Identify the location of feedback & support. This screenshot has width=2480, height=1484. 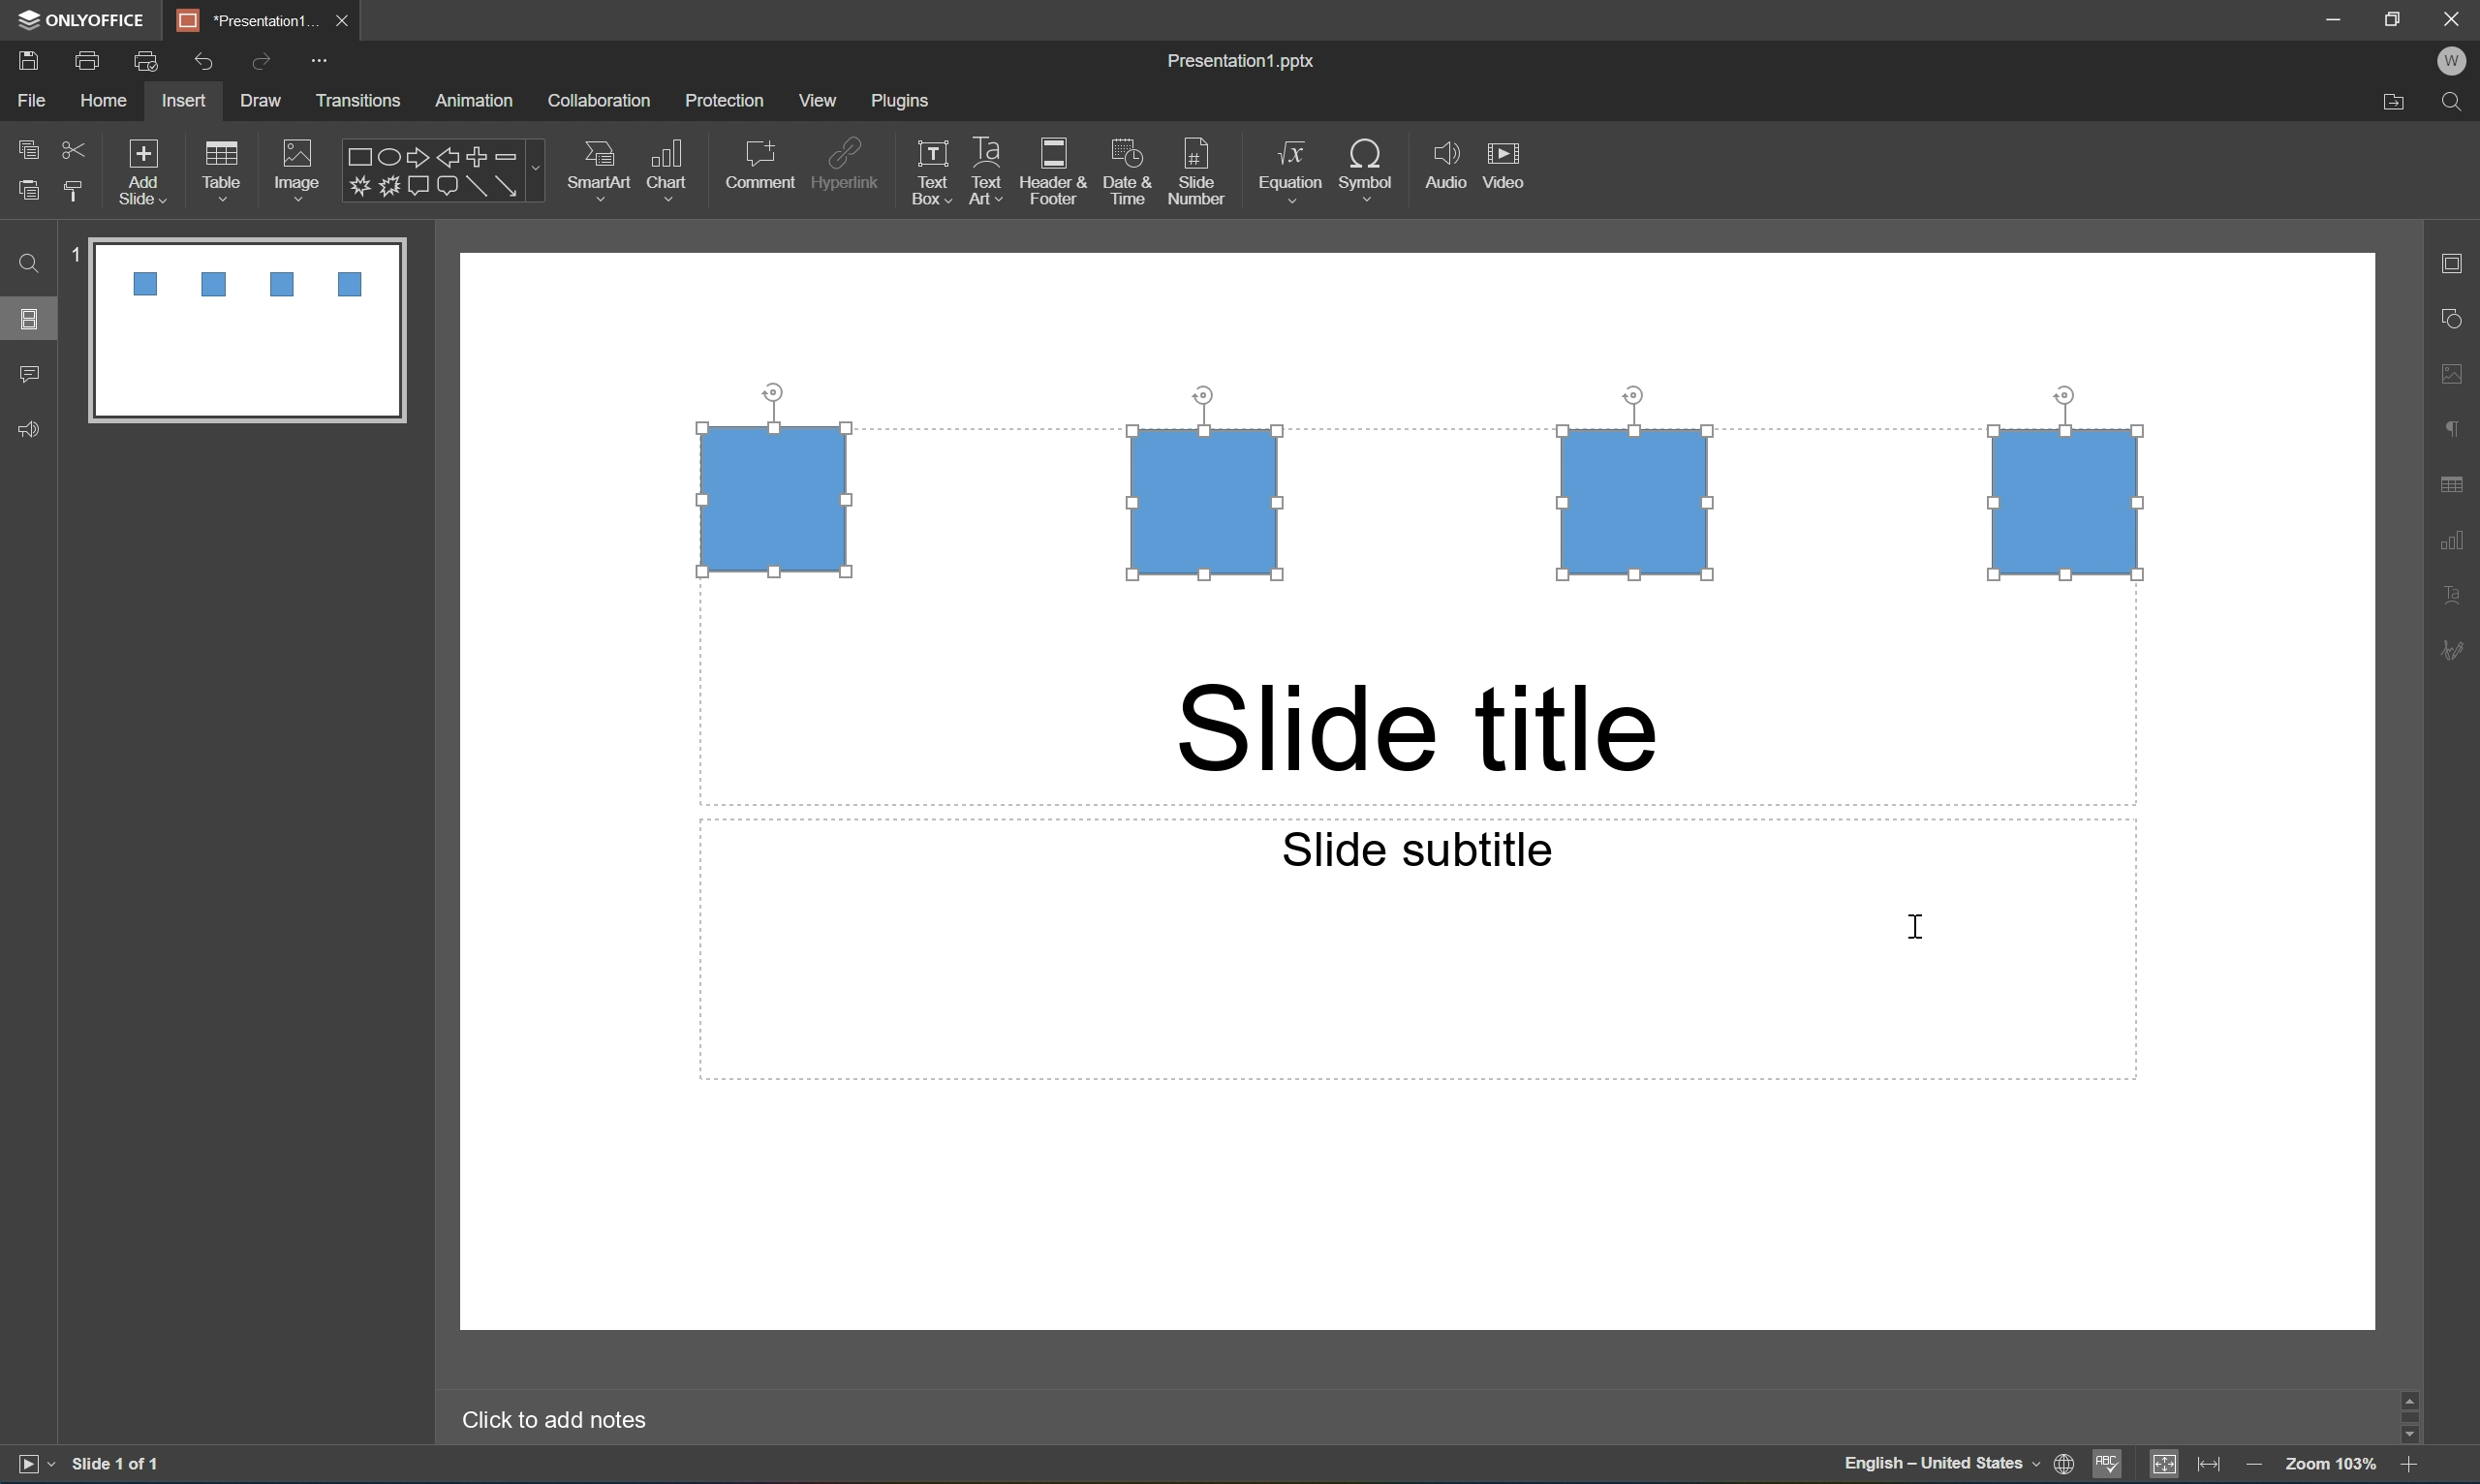
(27, 430).